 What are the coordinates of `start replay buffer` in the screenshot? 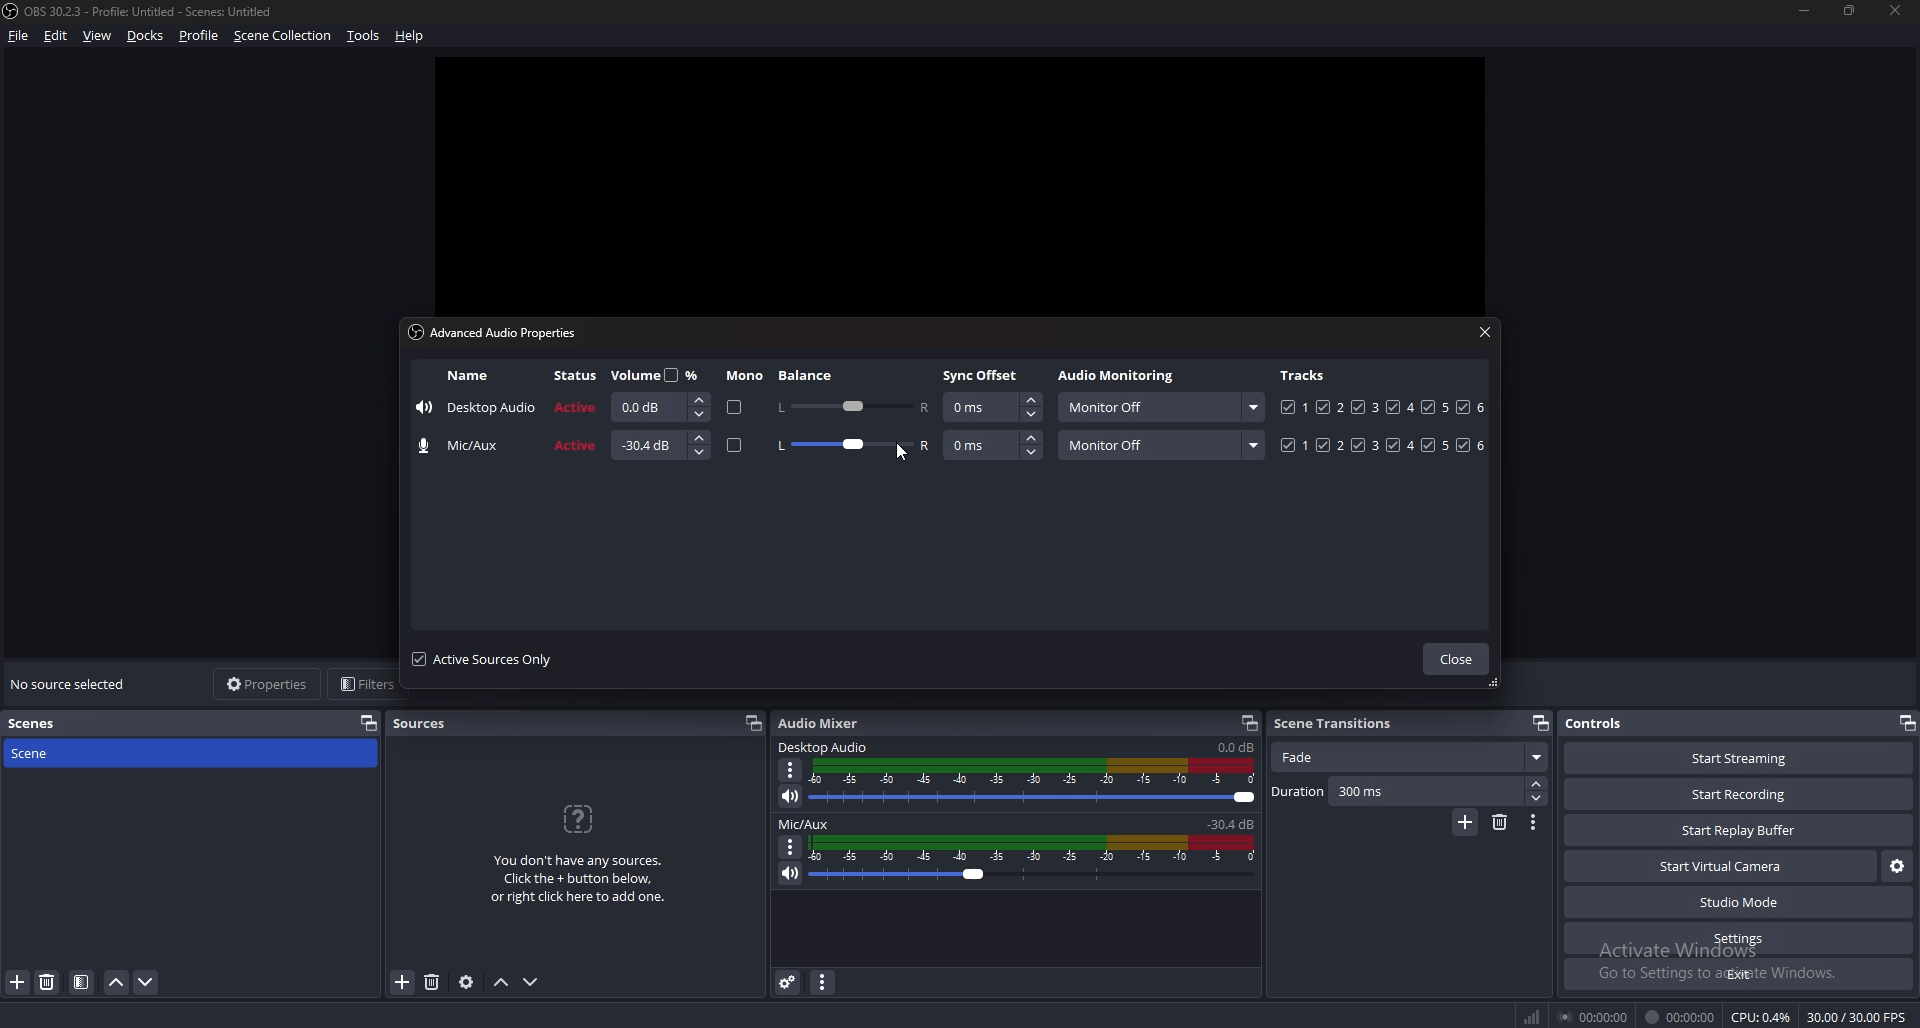 It's located at (1737, 829).